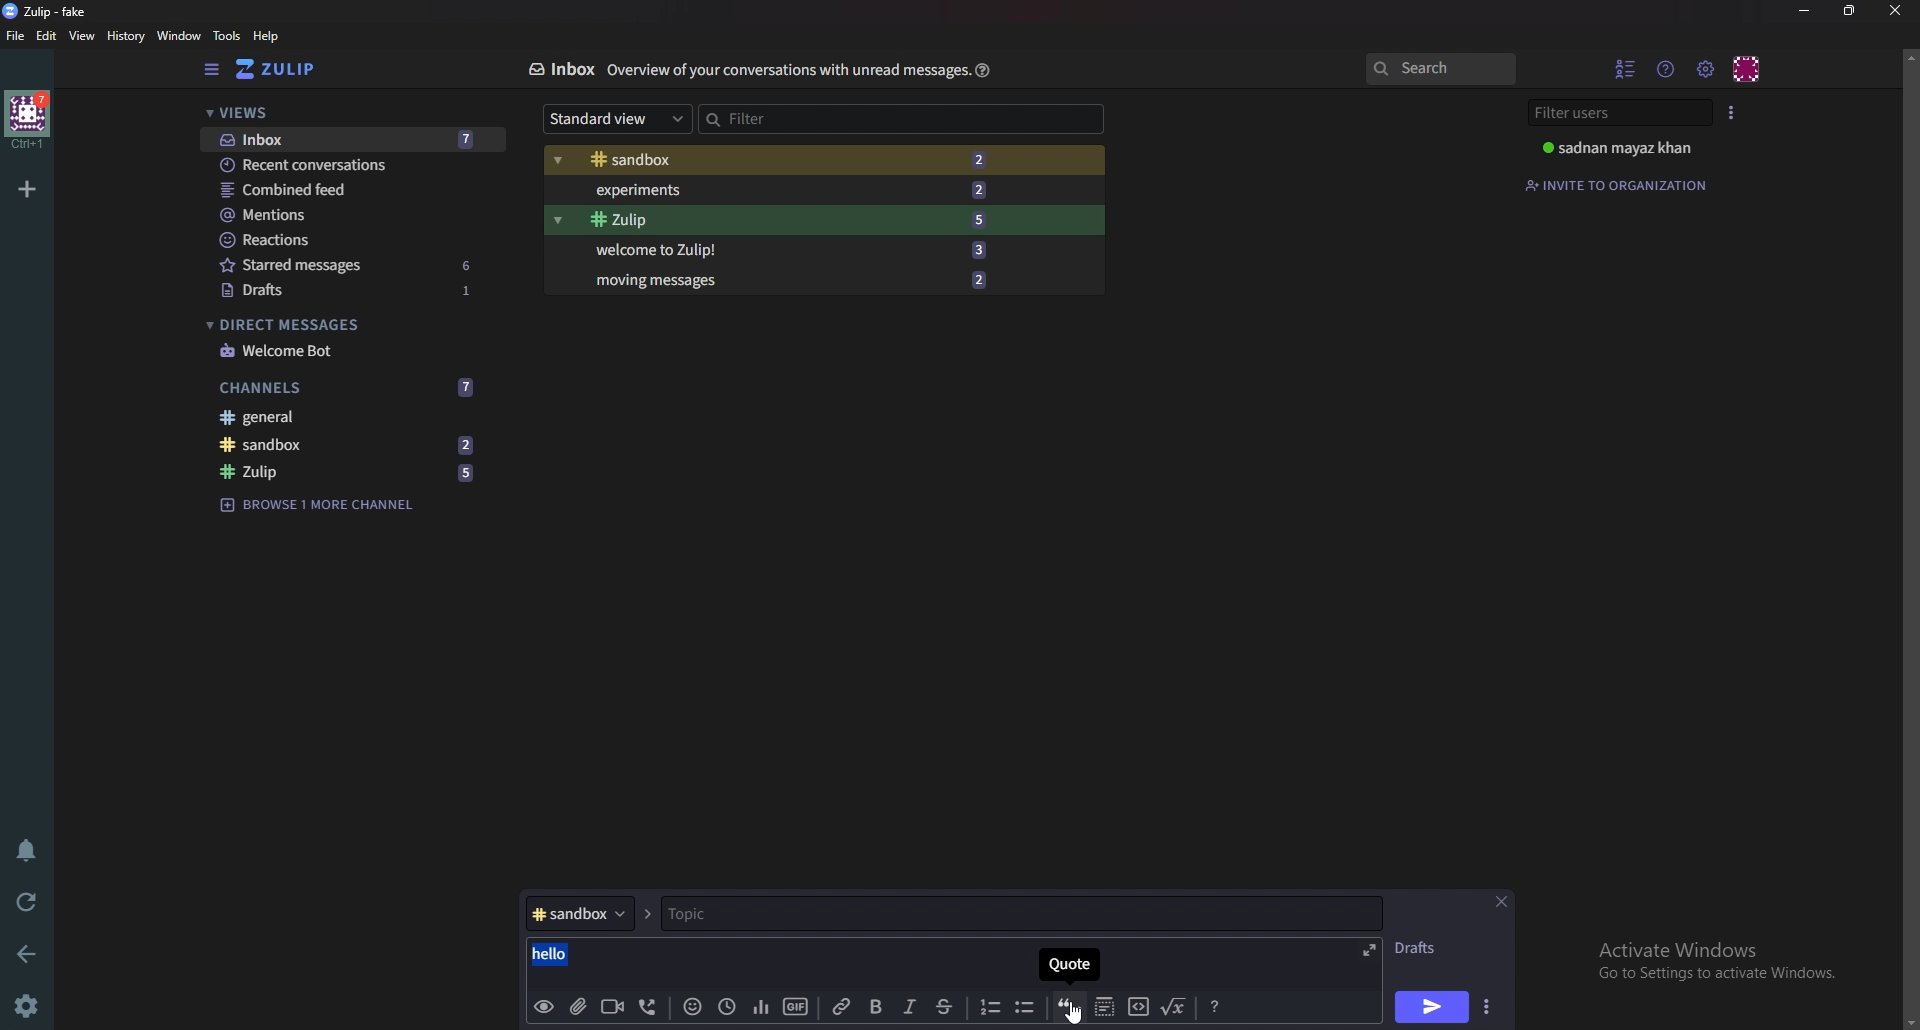 The height and width of the screenshot is (1030, 1920). What do you see at coordinates (1441, 70) in the screenshot?
I see `search` at bounding box center [1441, 70].